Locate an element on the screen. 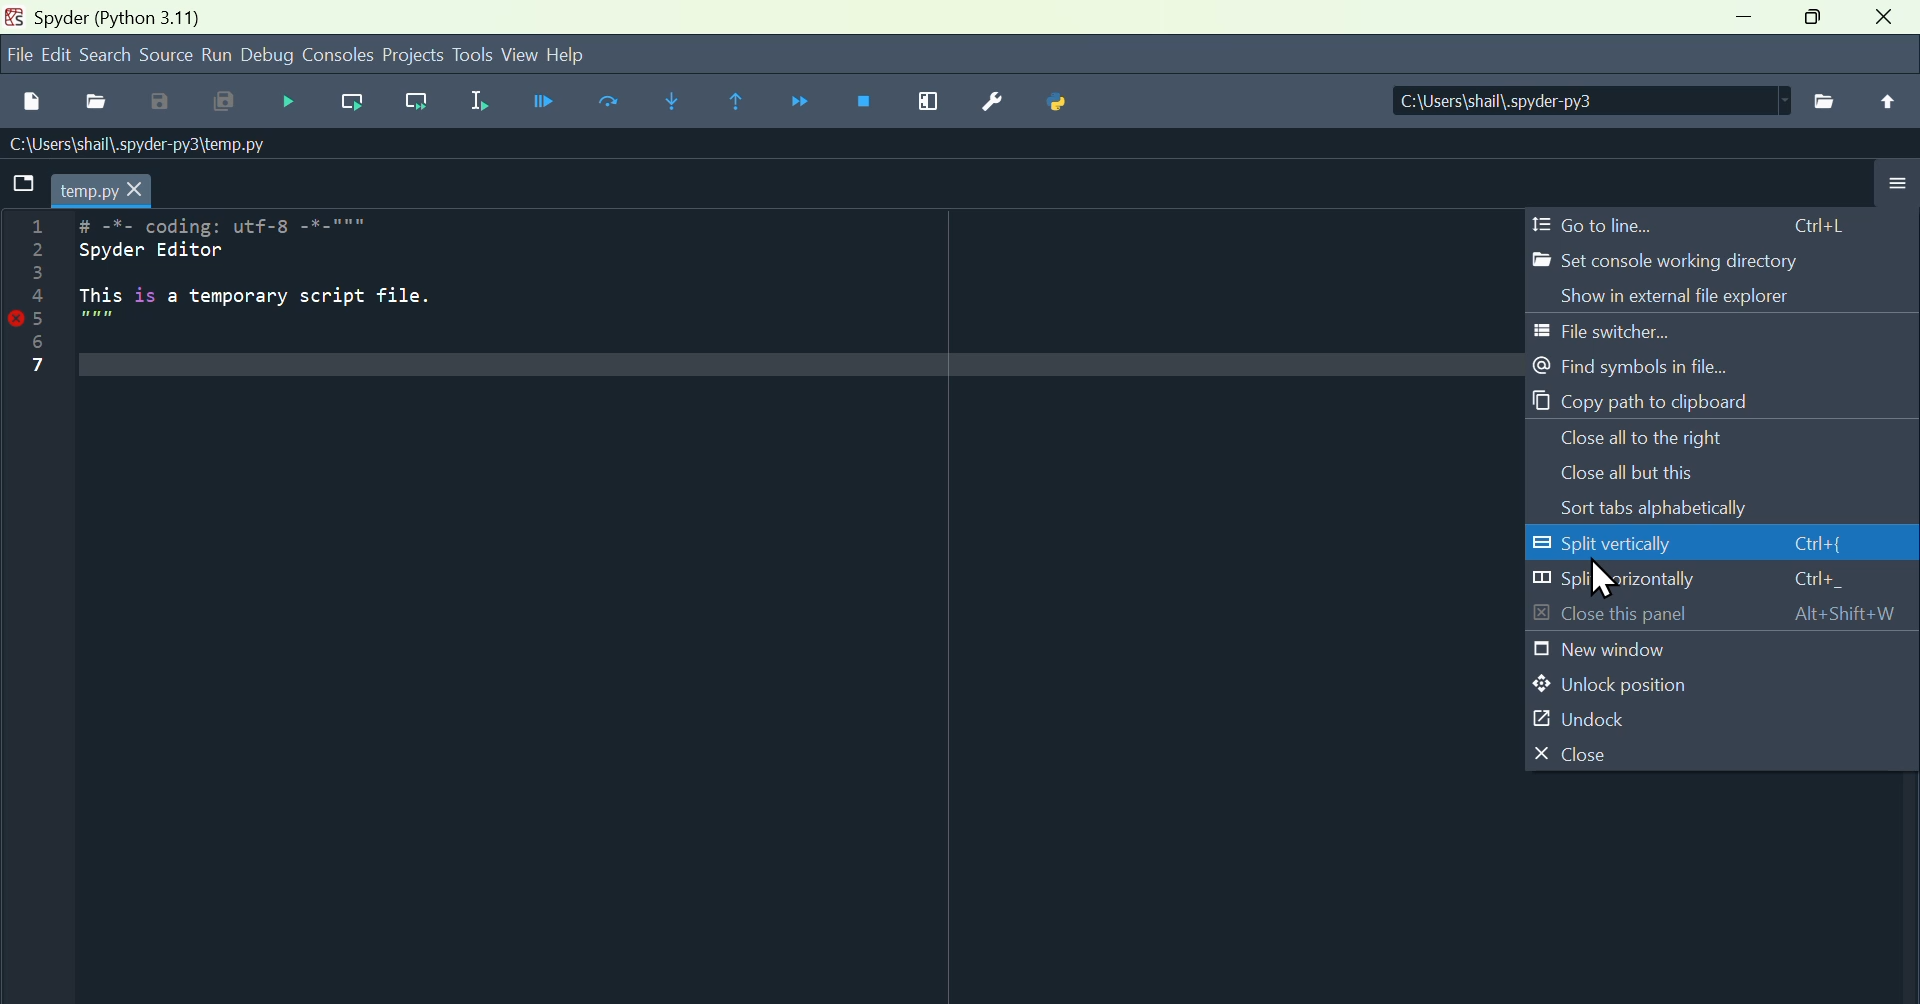  | C:\Users\shail\.spyder-py3 | is located at coordinates (1589, 100).